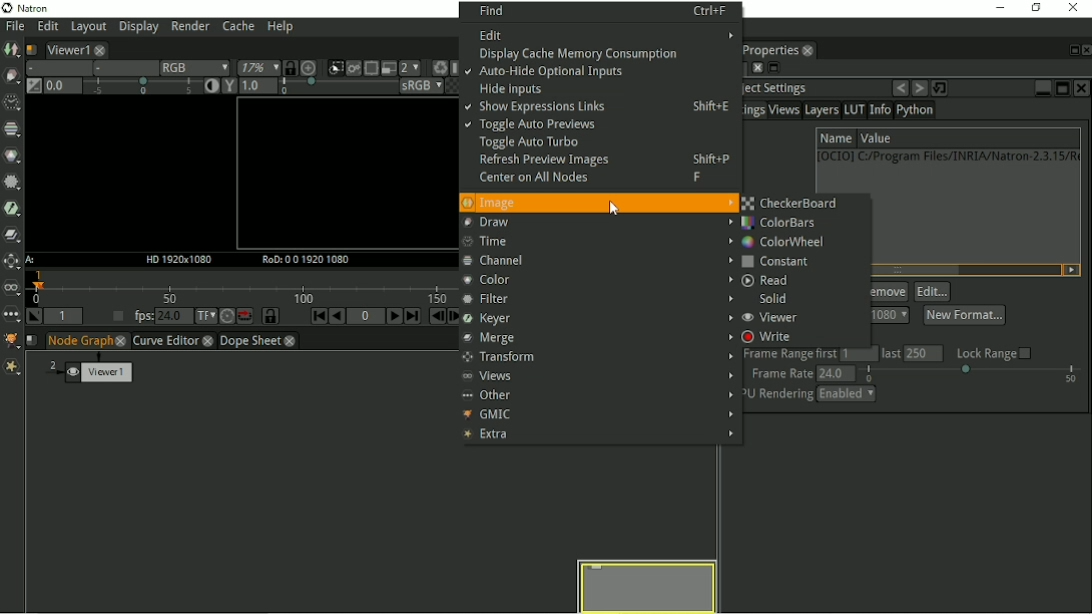  Describe the element at coordinates (264, 316) in the screenshot. I see `Synchronize` at that location.